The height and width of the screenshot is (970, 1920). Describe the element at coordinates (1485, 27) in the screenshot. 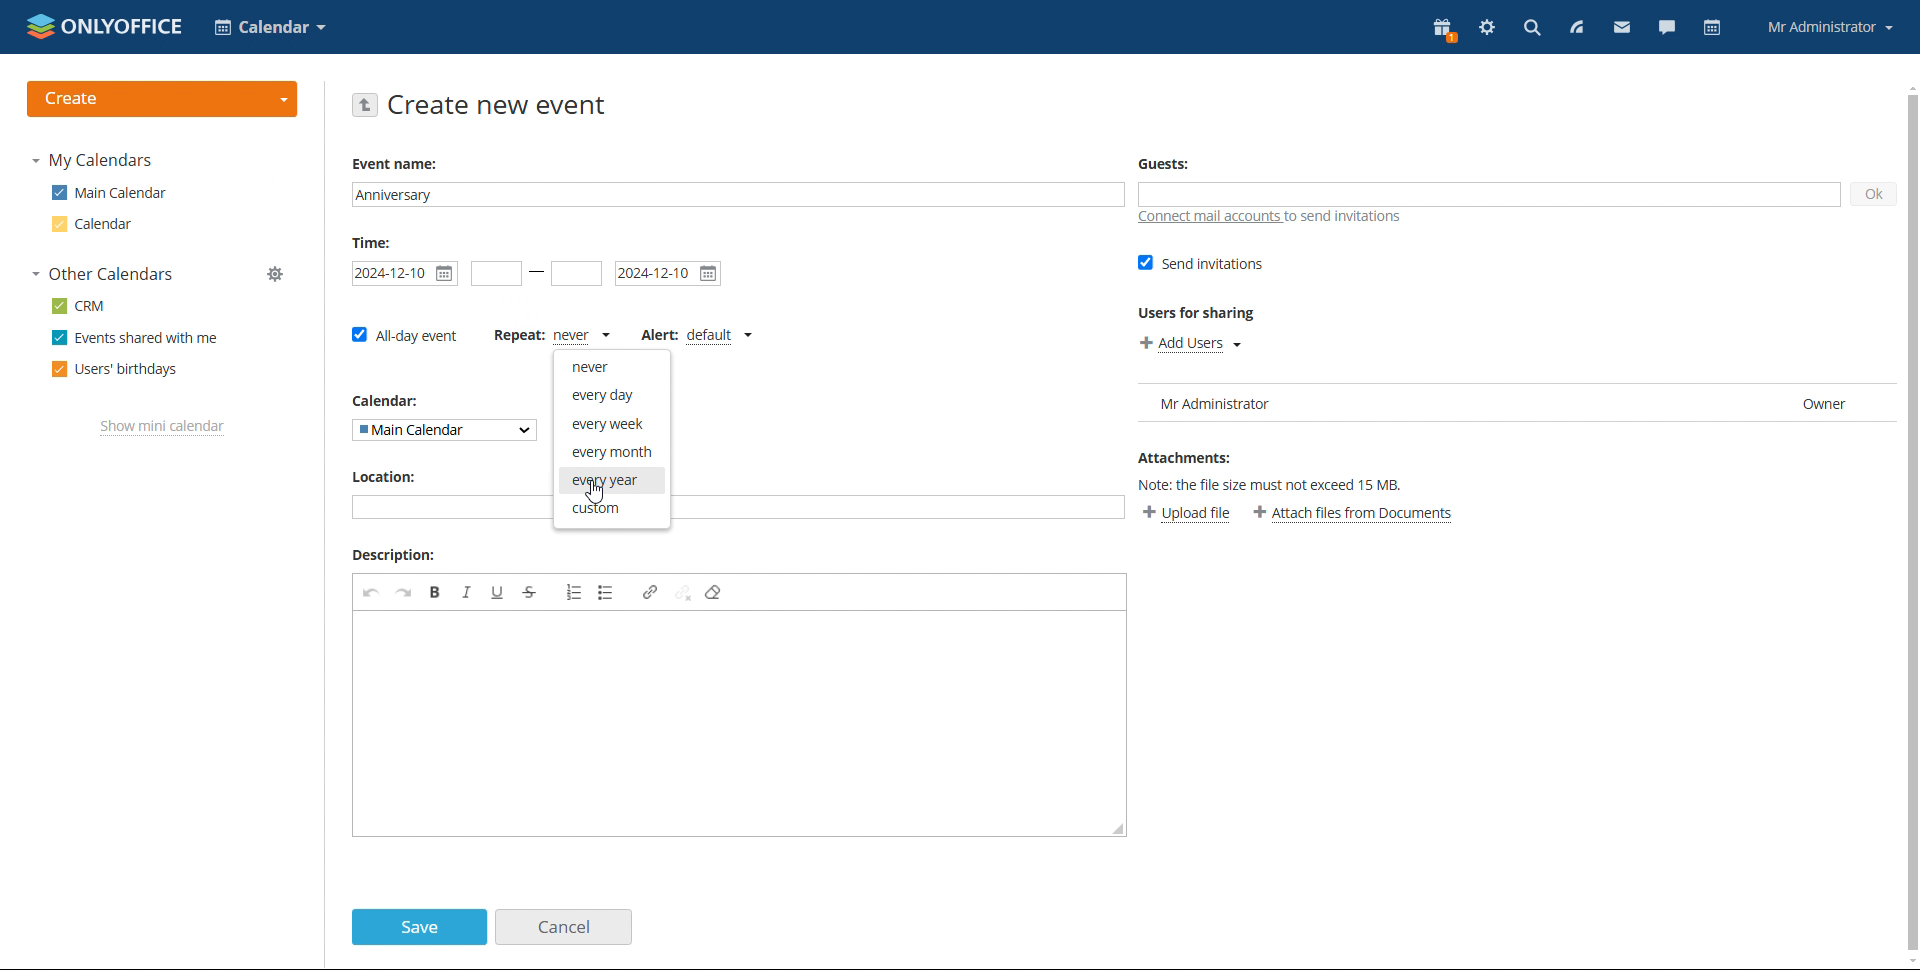

I see `settings` at that location.